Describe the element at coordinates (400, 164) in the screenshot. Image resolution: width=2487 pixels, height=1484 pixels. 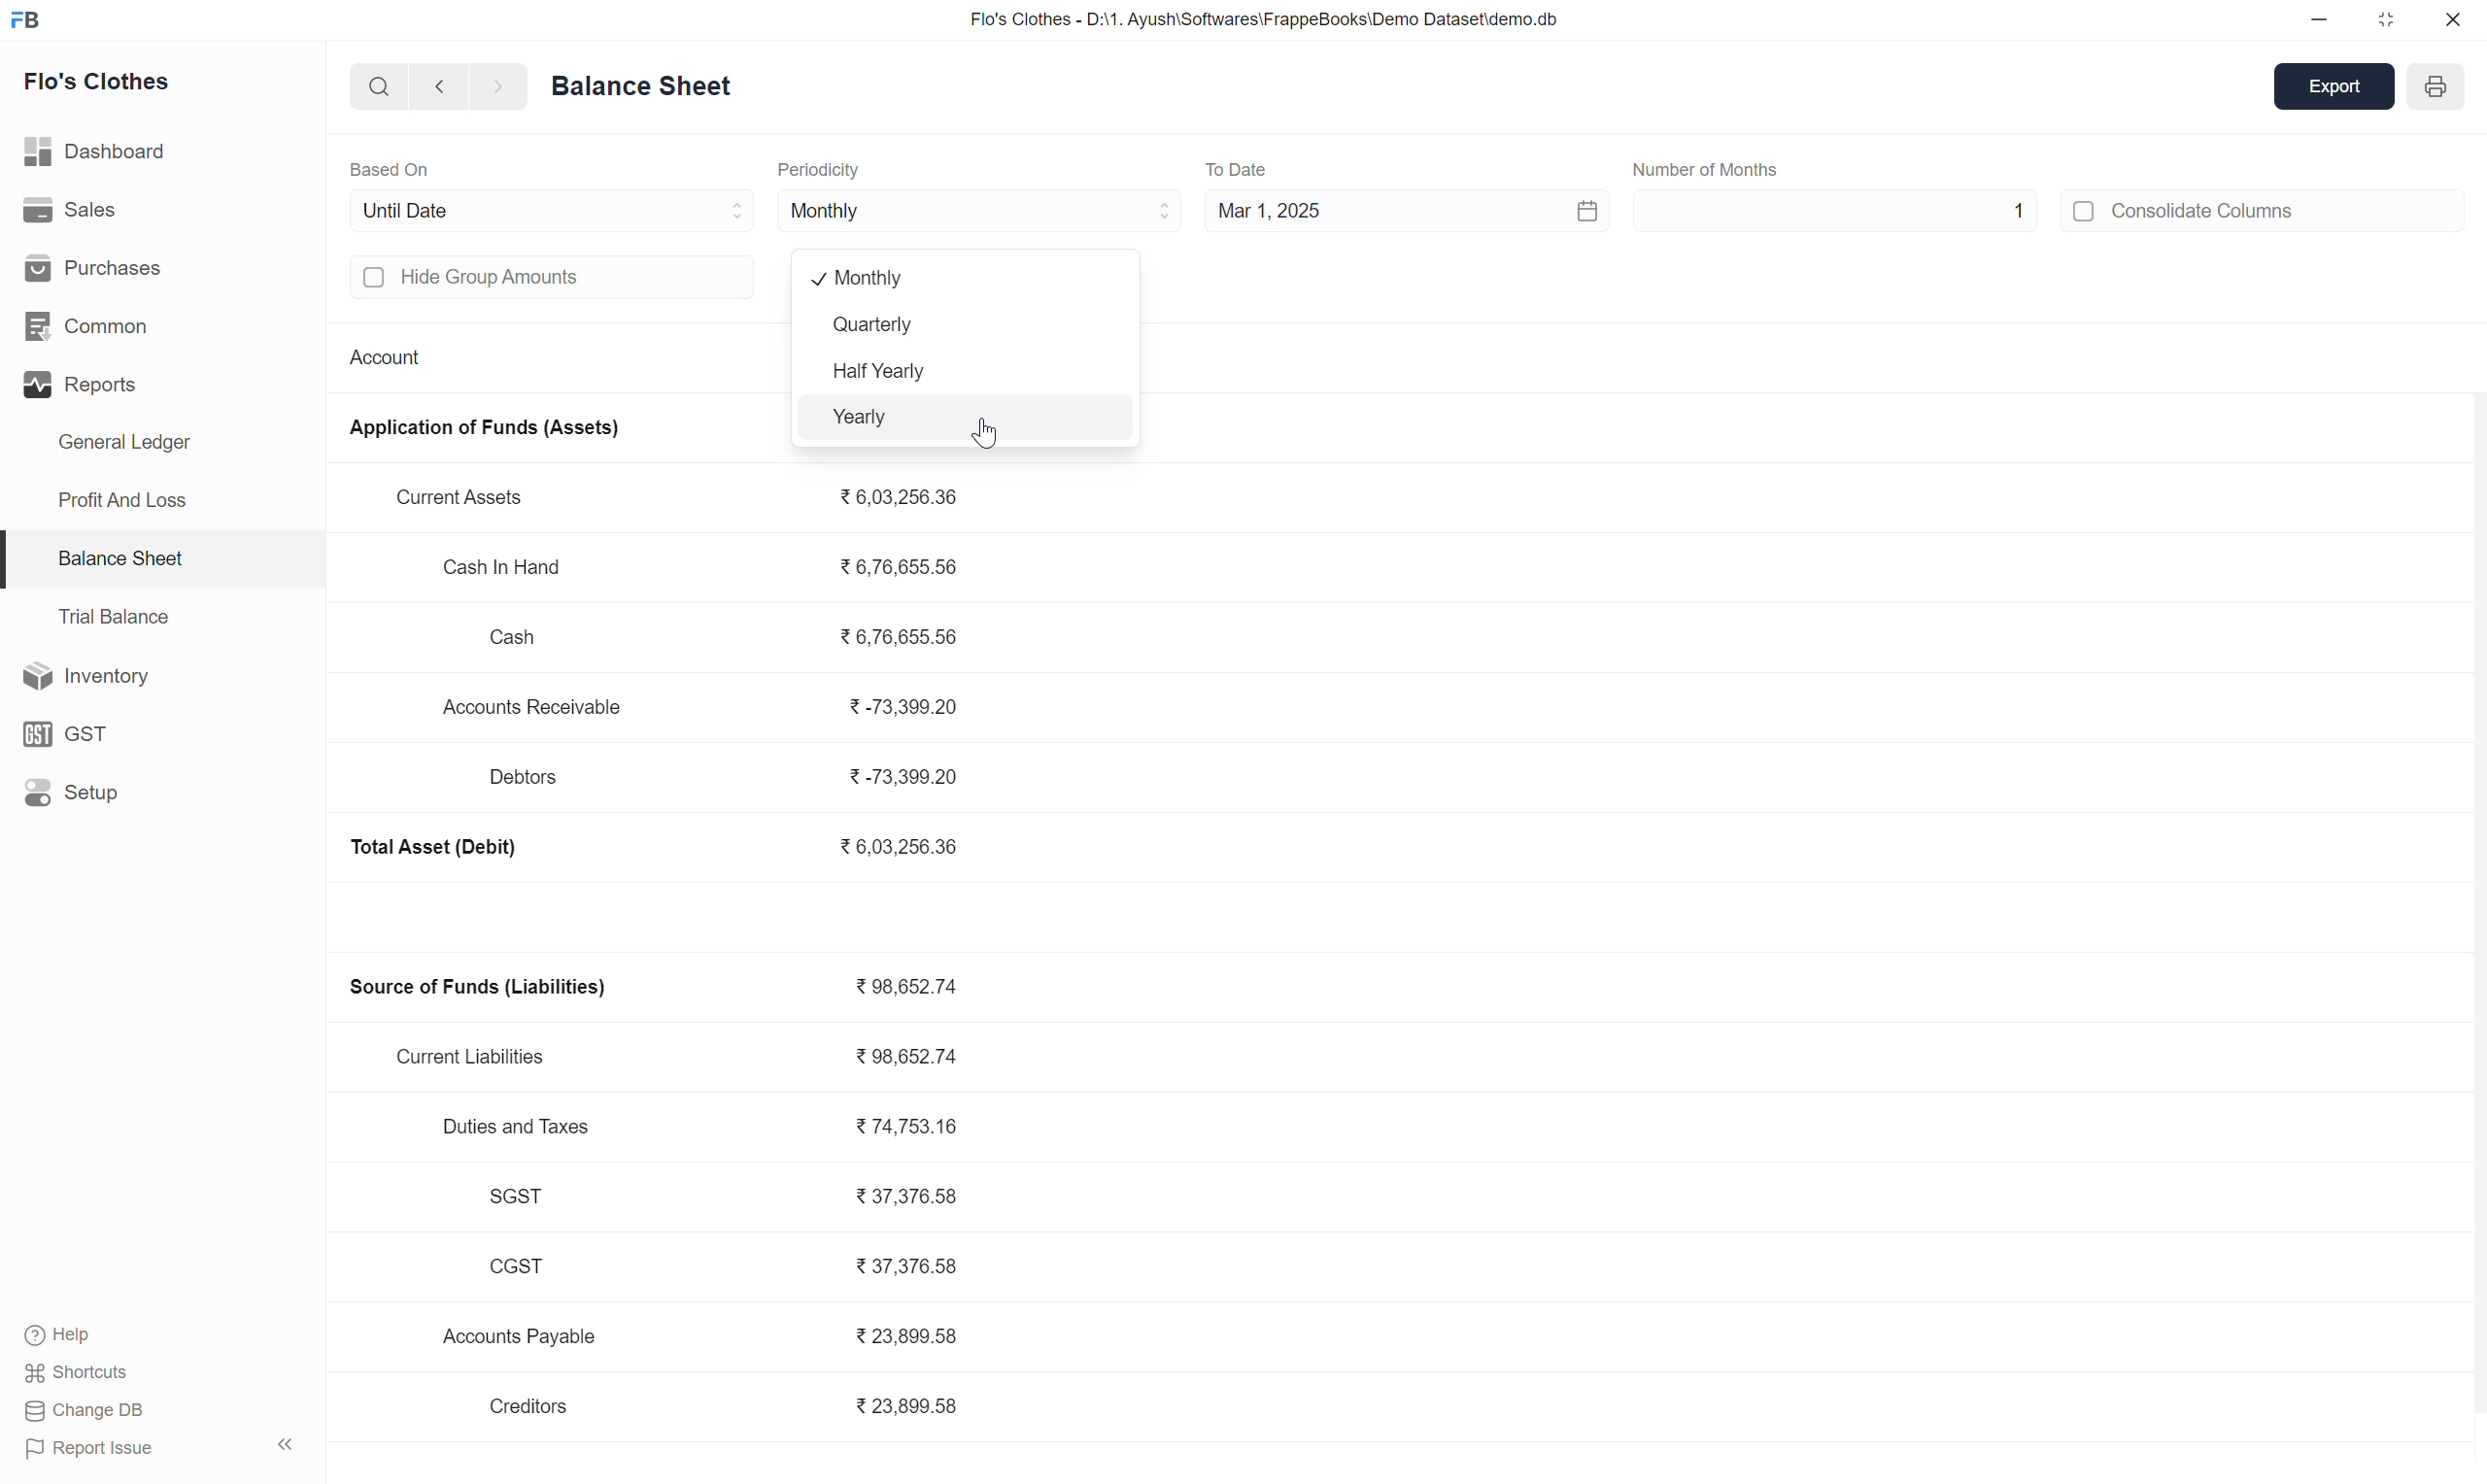
I see `Based On` at that location.